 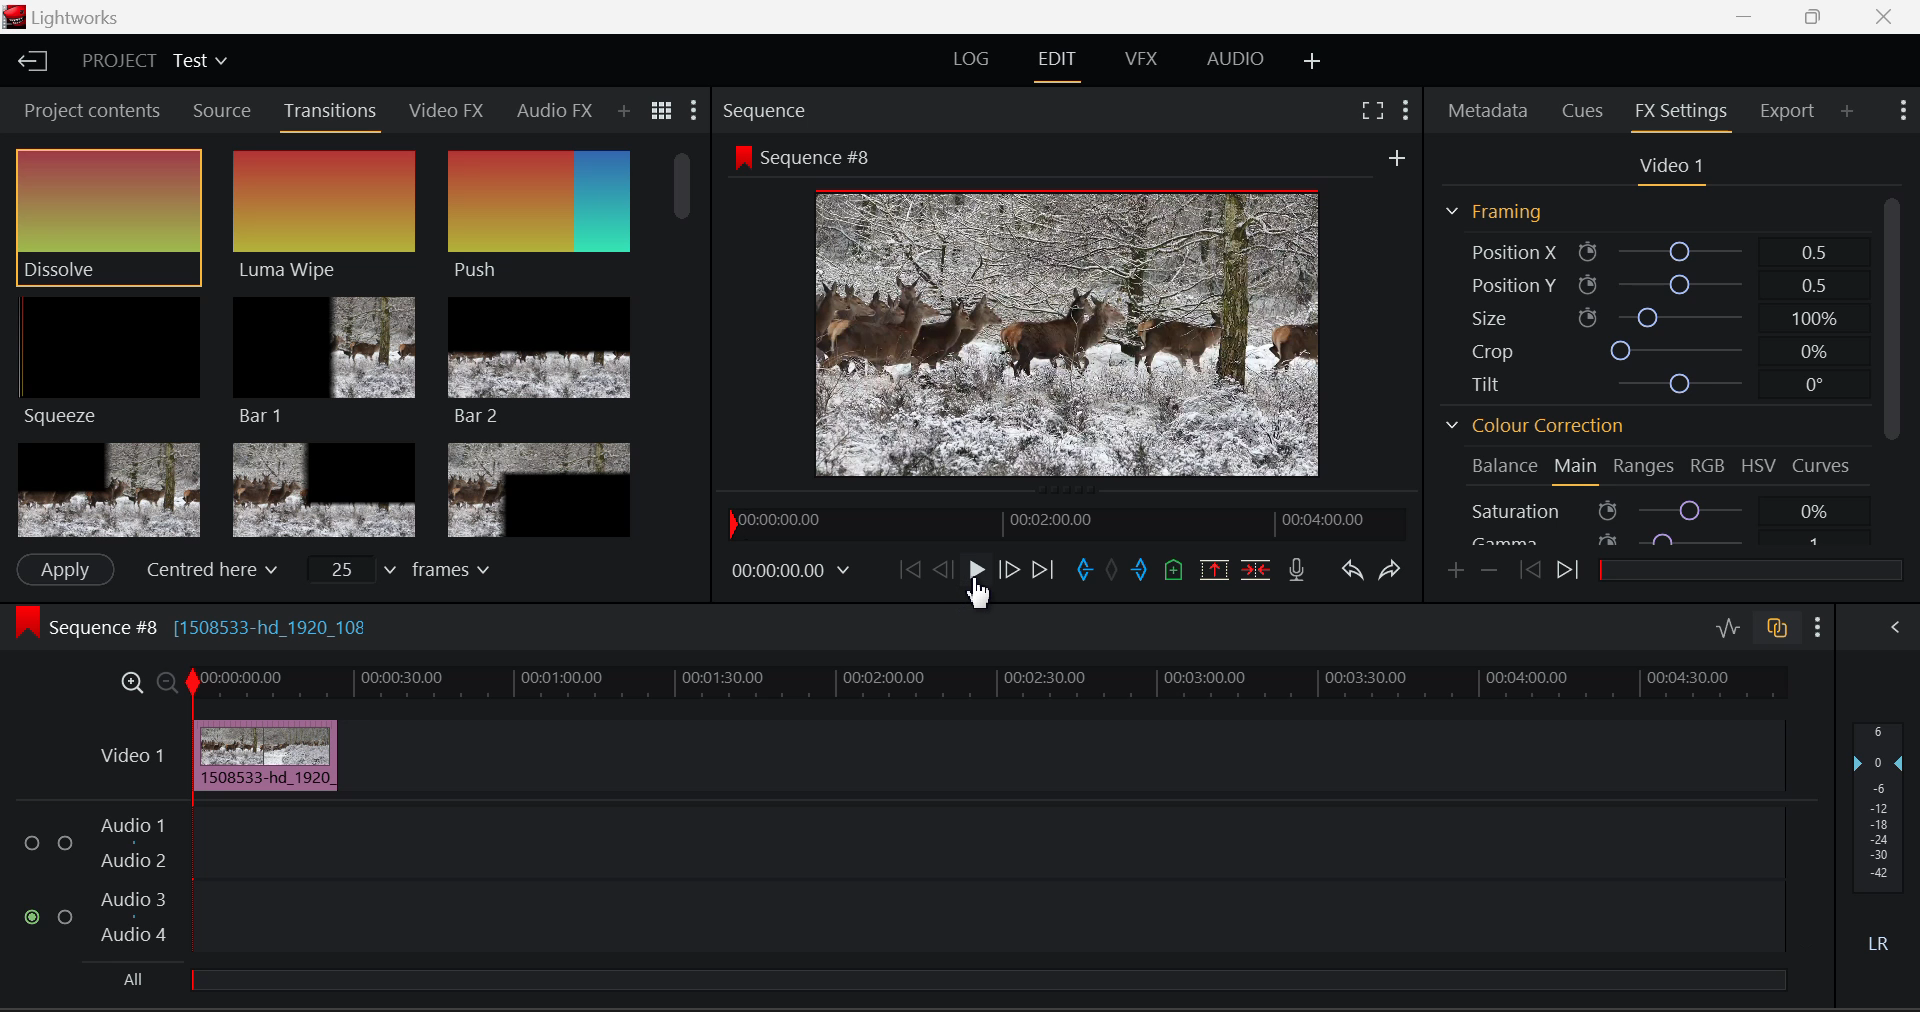 I want to click on RGB, so click(x=1704, y=469).